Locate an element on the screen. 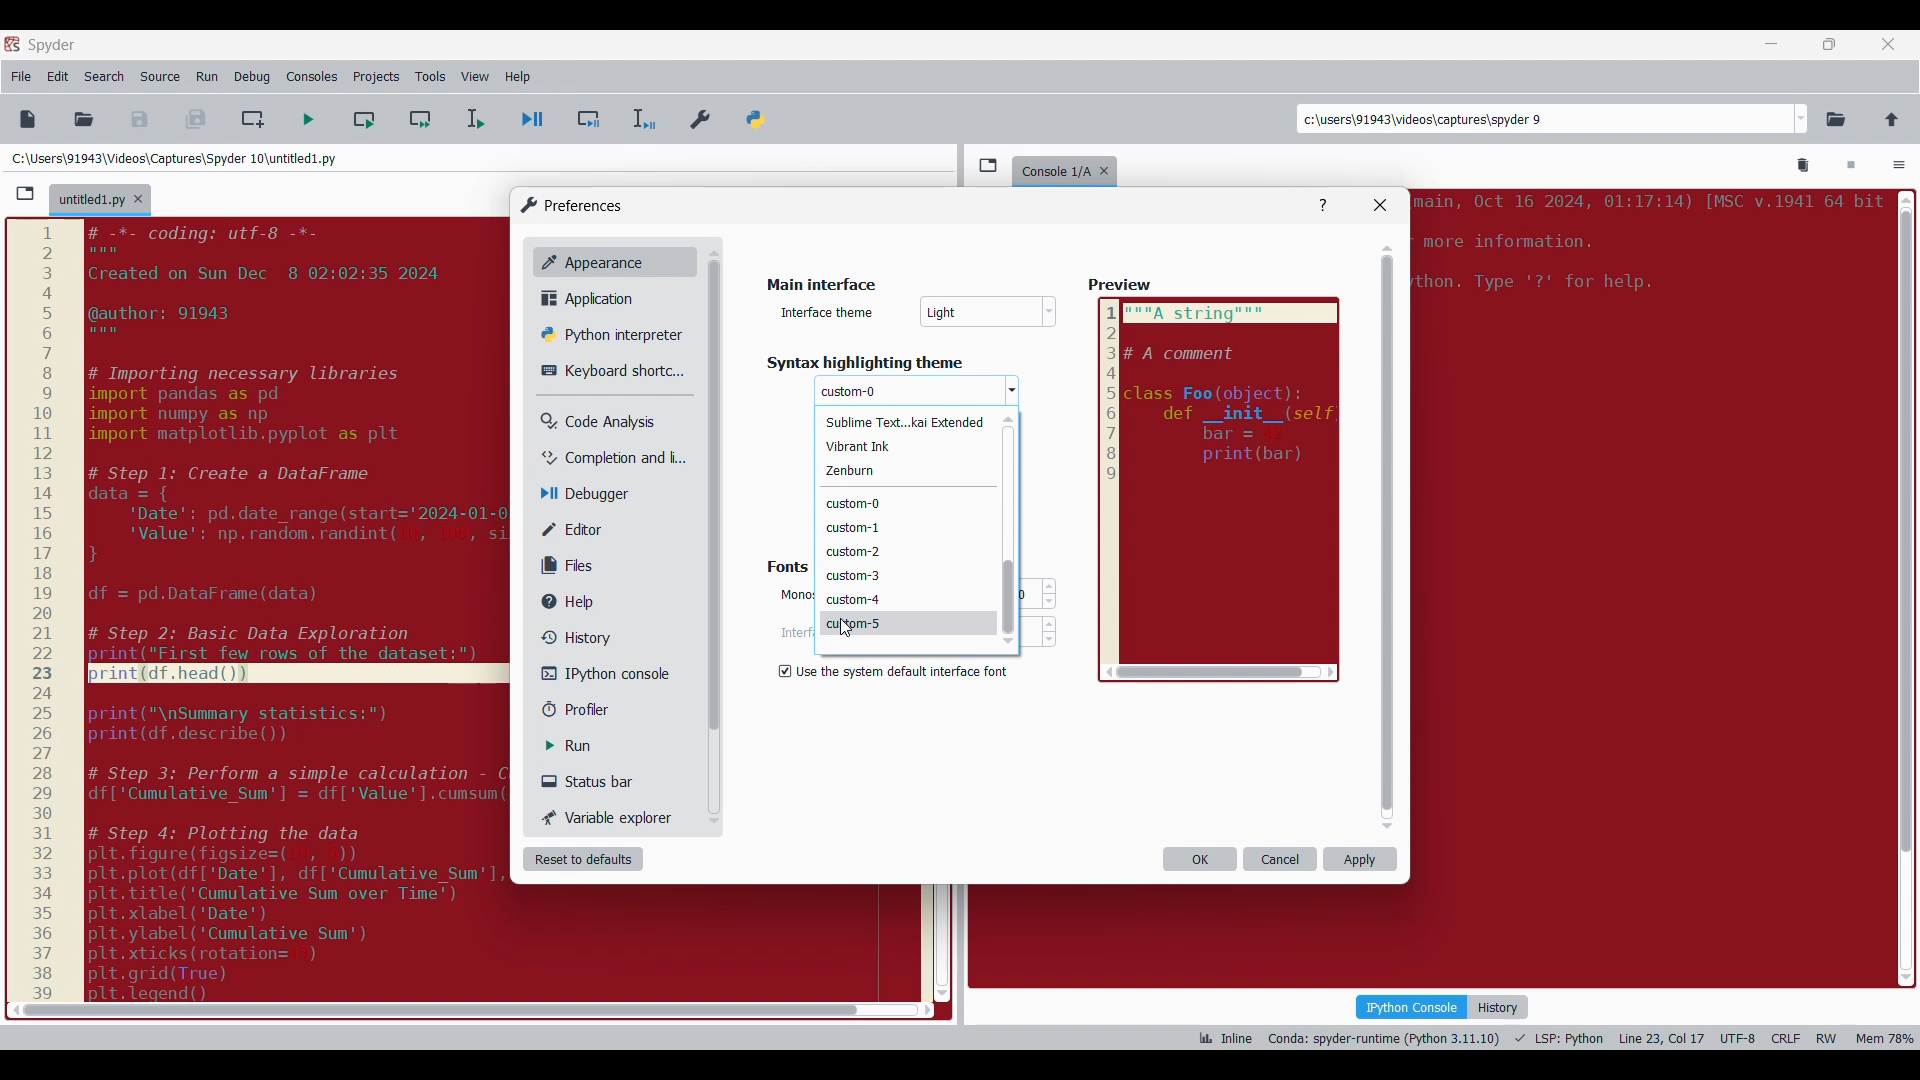 The width and height of the screenshot is (1920, 1080). Status bar is located at coordinates (595, 781).